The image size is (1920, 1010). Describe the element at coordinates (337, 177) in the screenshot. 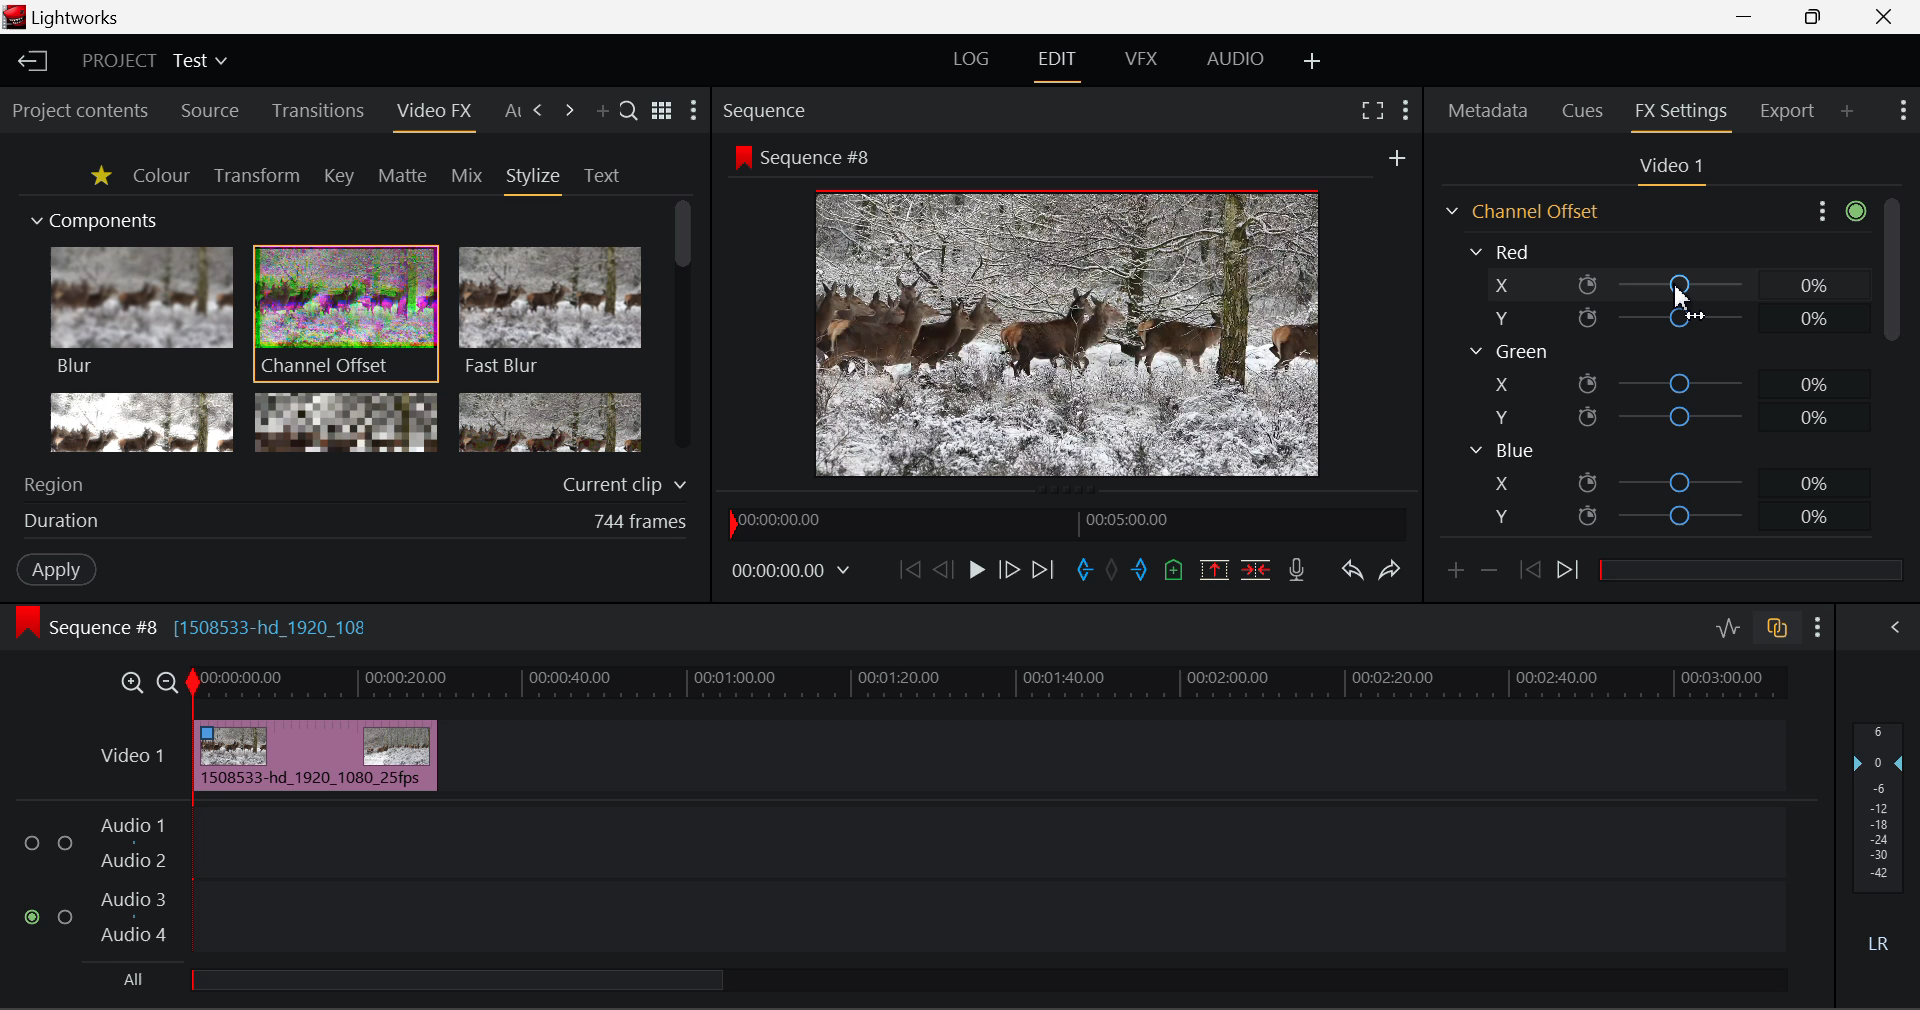

I see `Key` at that location.